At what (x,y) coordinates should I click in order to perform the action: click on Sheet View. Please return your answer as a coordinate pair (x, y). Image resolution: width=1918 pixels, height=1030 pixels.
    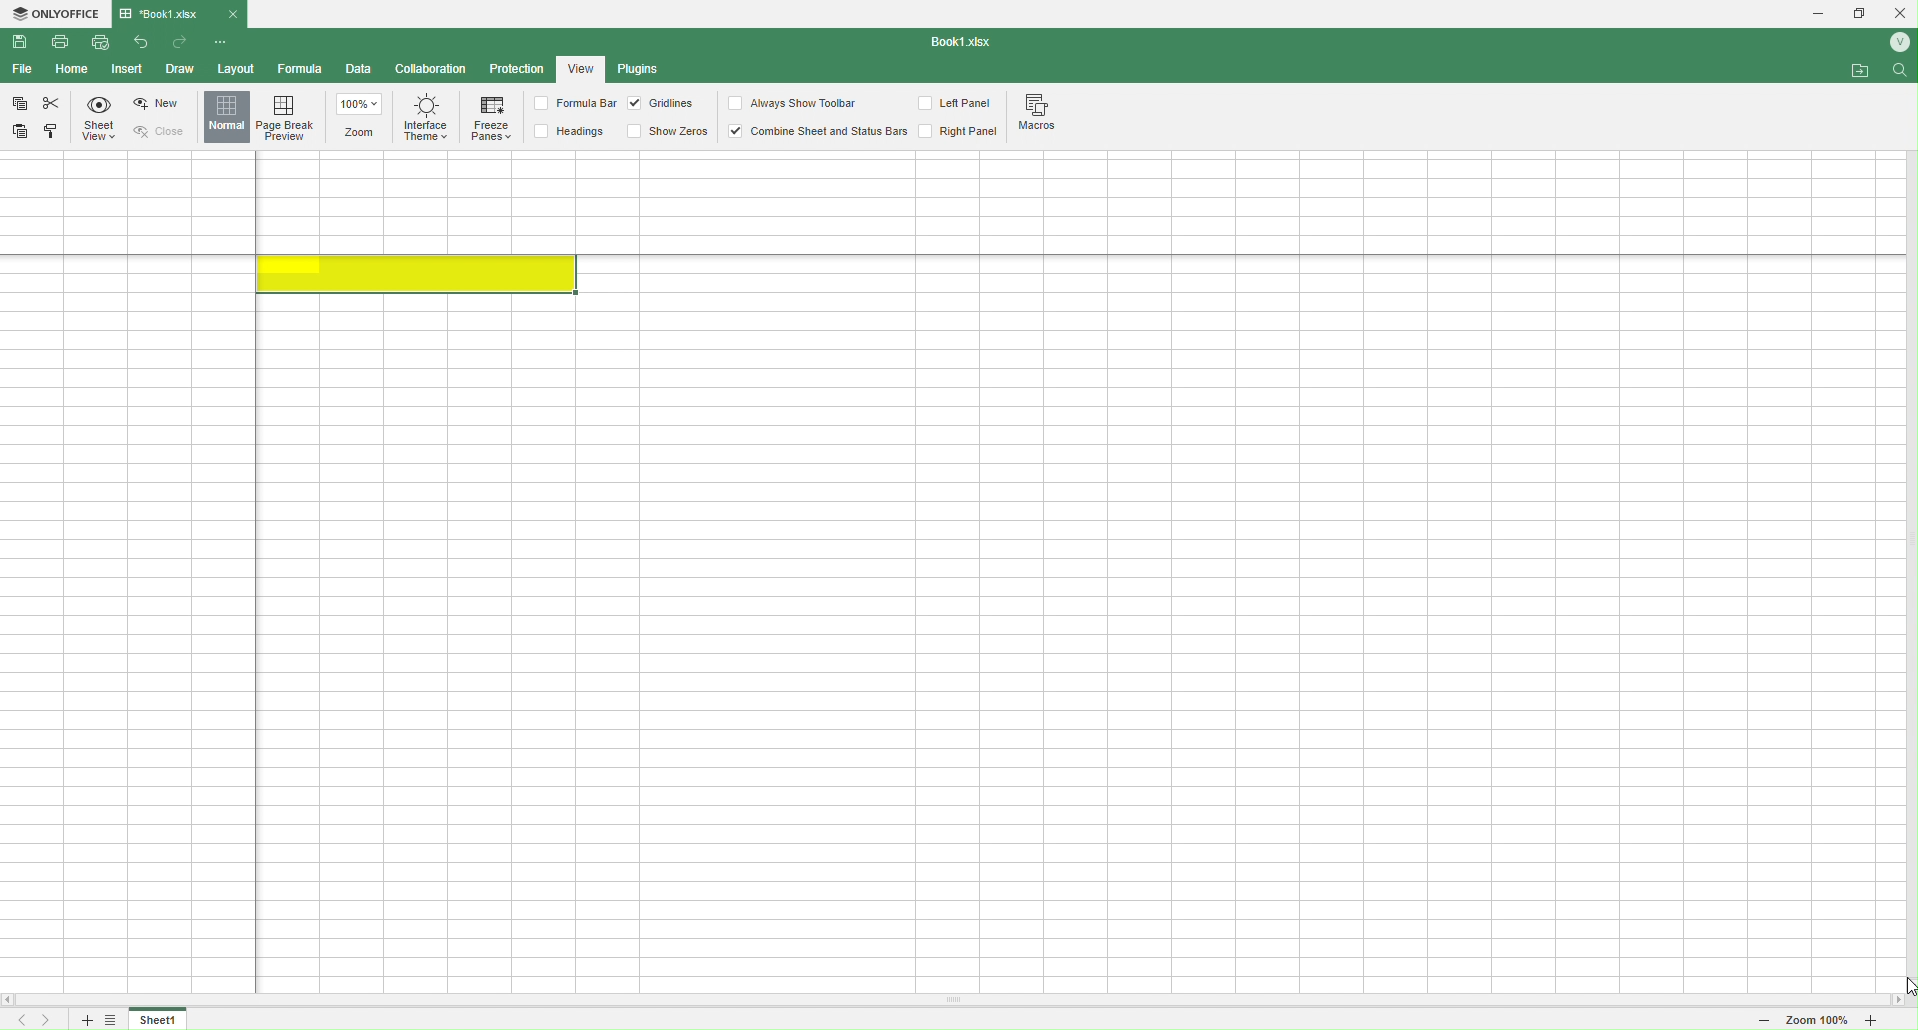
    Looking at the image, I should click on (102, 120).